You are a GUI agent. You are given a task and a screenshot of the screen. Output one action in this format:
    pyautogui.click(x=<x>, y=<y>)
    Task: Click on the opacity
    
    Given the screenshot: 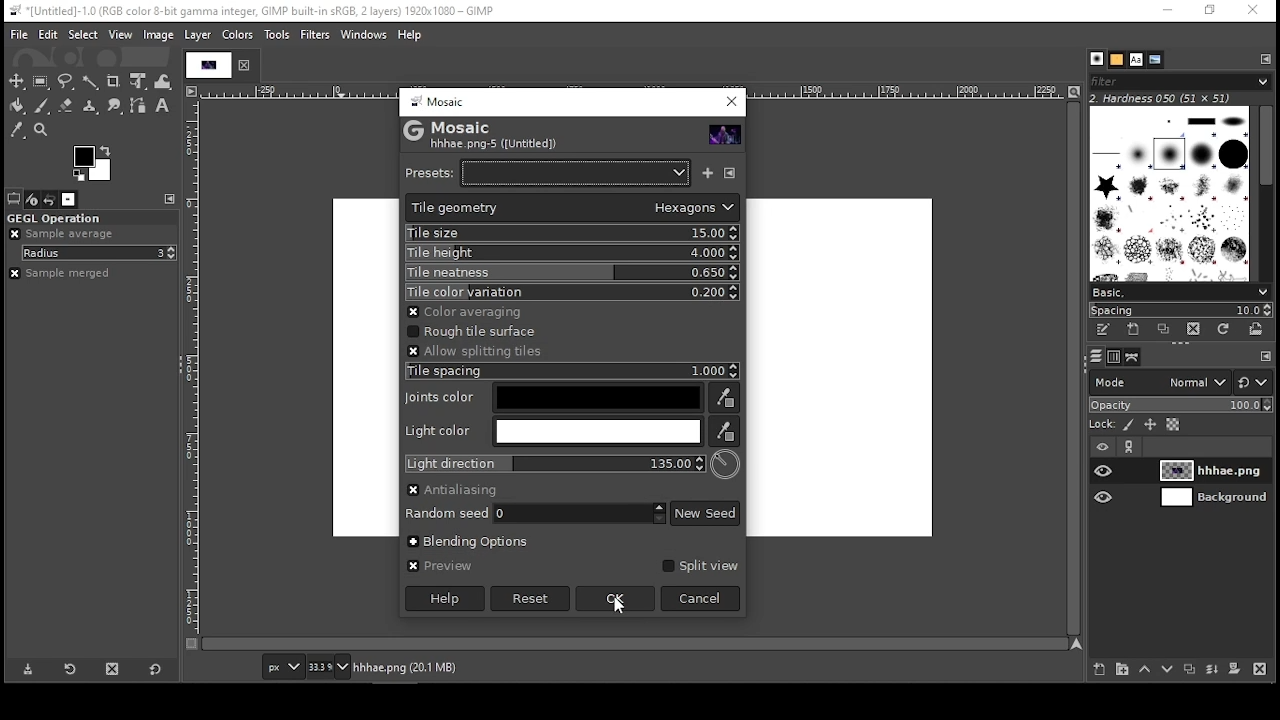 What is the action you would take?
    pyautogui.click(x=1181, y=405)
    